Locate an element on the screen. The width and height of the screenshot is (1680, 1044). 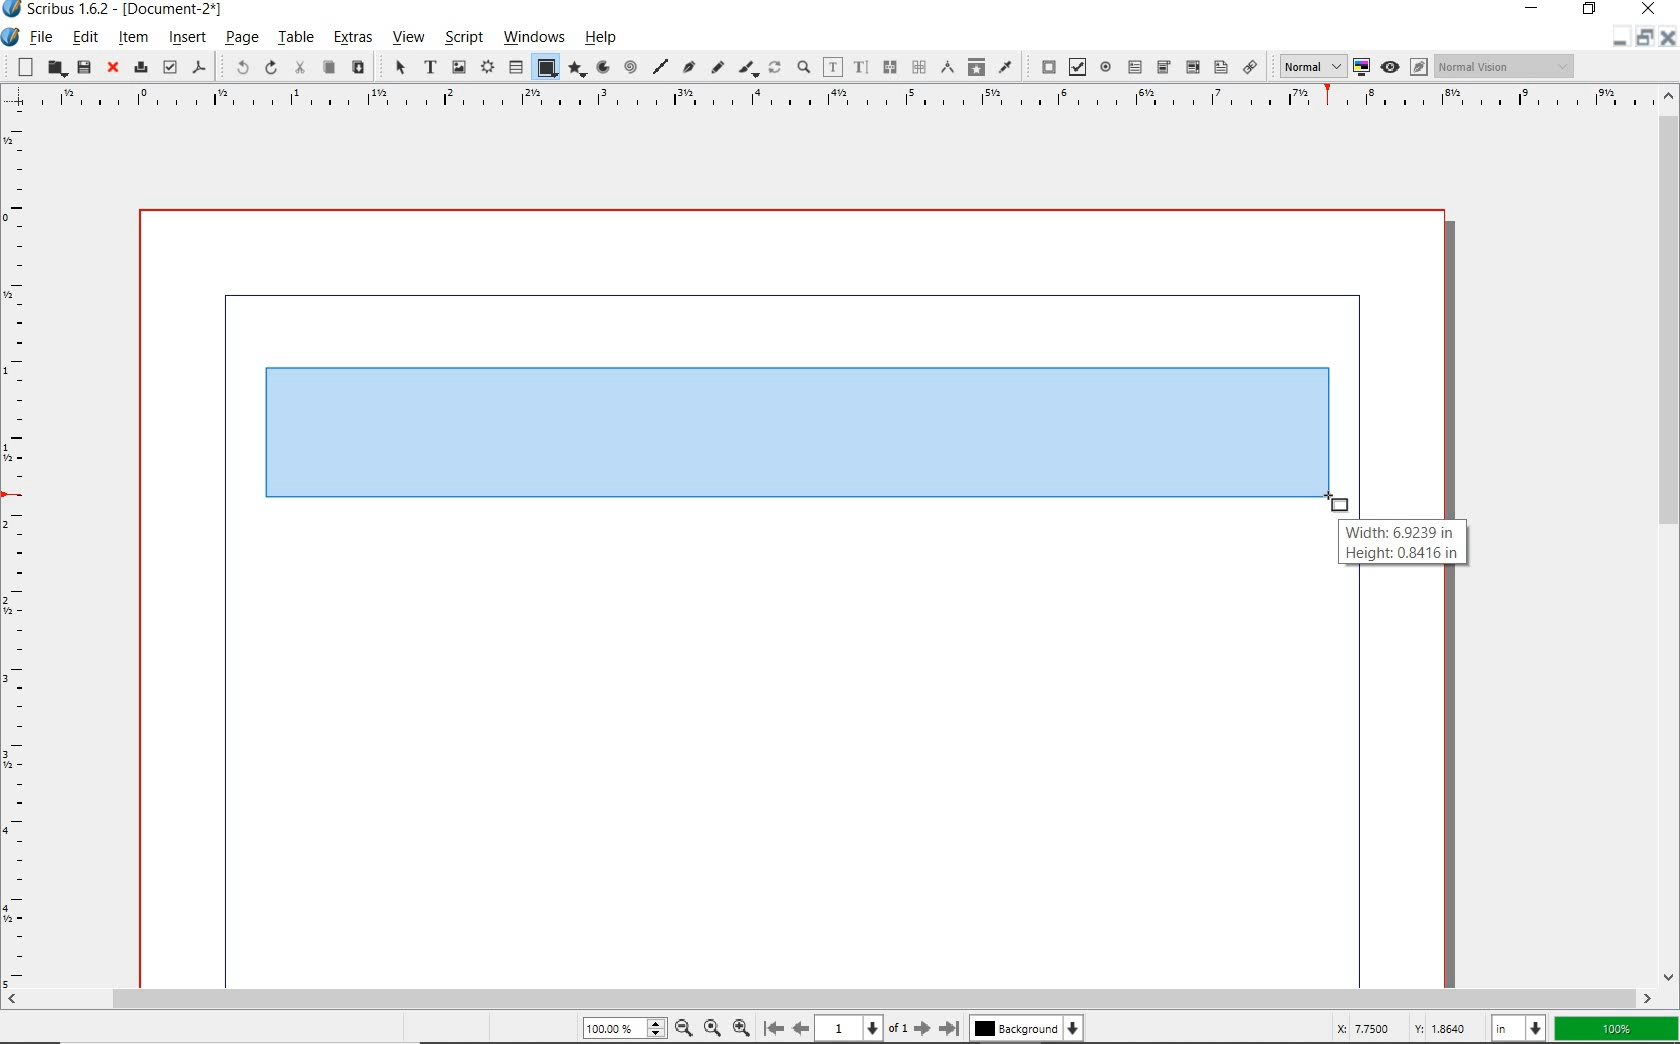
scrollbar is located at coordinates (1670, 535).